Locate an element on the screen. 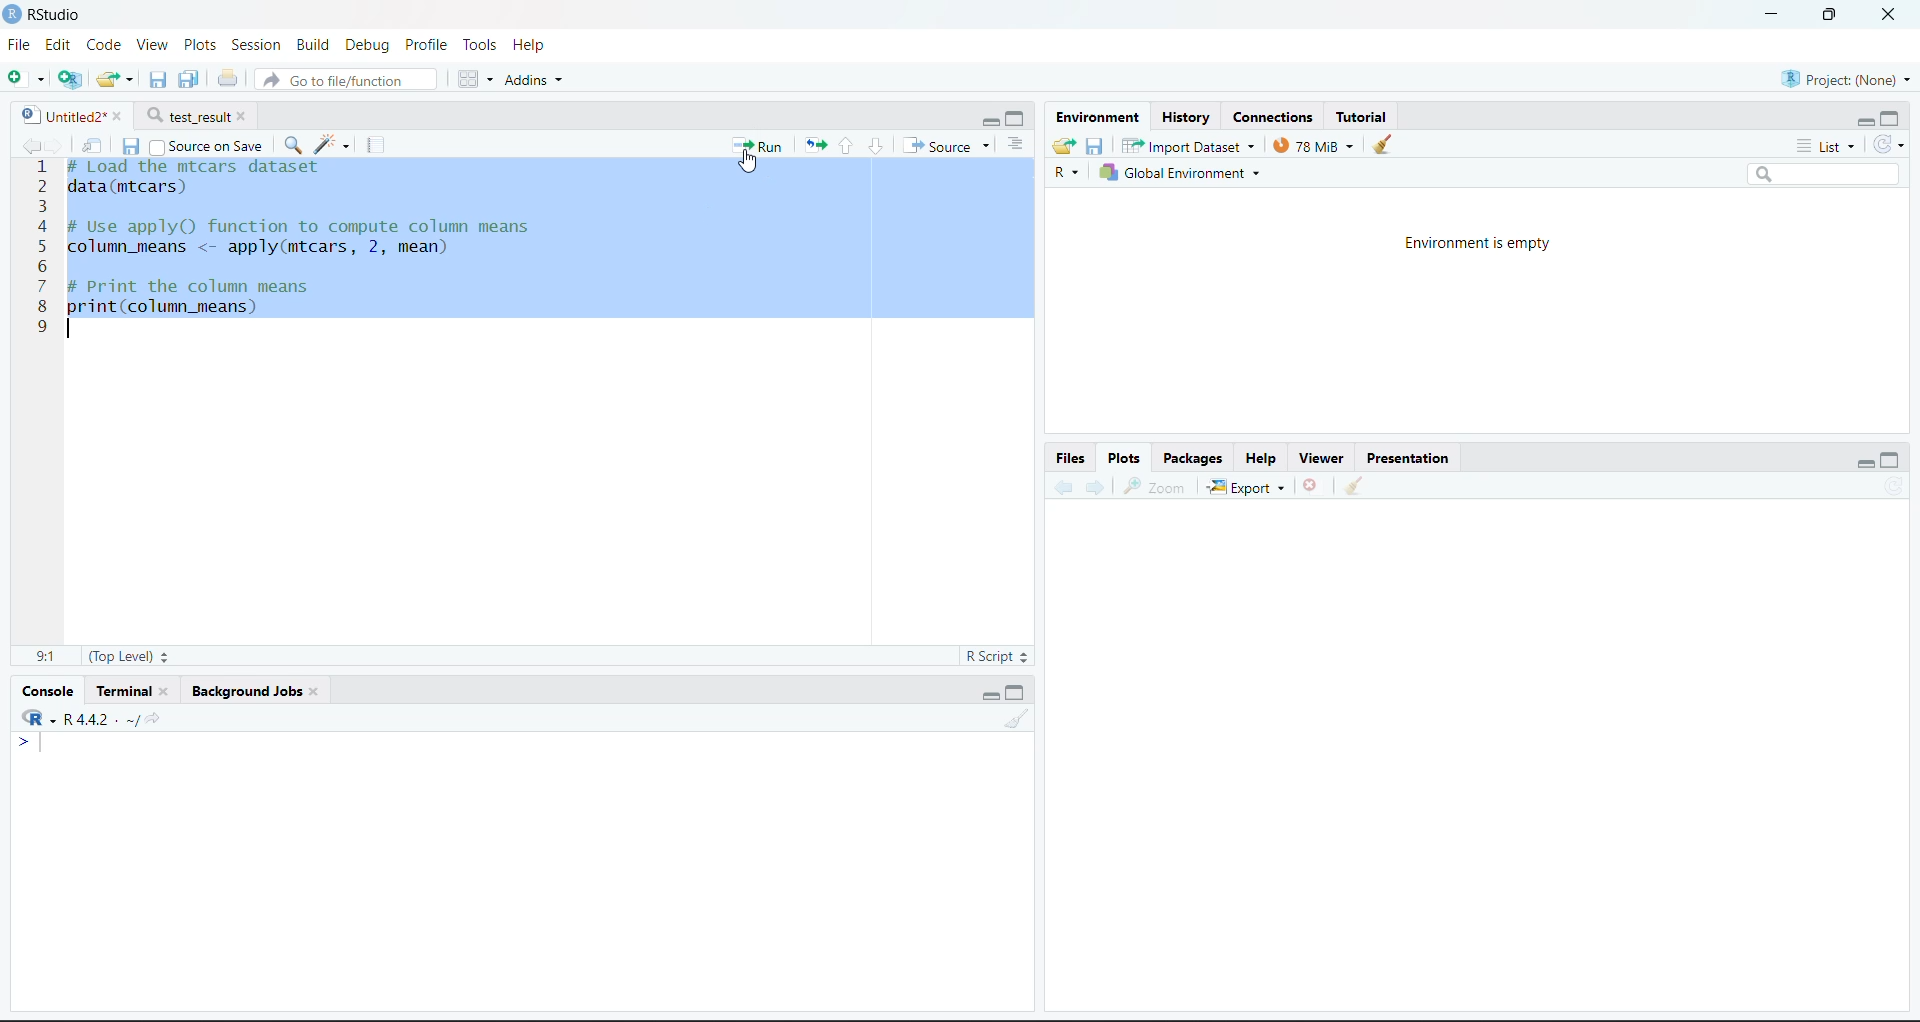 This screenshot has height=1022, width=1920. Untitled2* is located at coordinates (77, 112).